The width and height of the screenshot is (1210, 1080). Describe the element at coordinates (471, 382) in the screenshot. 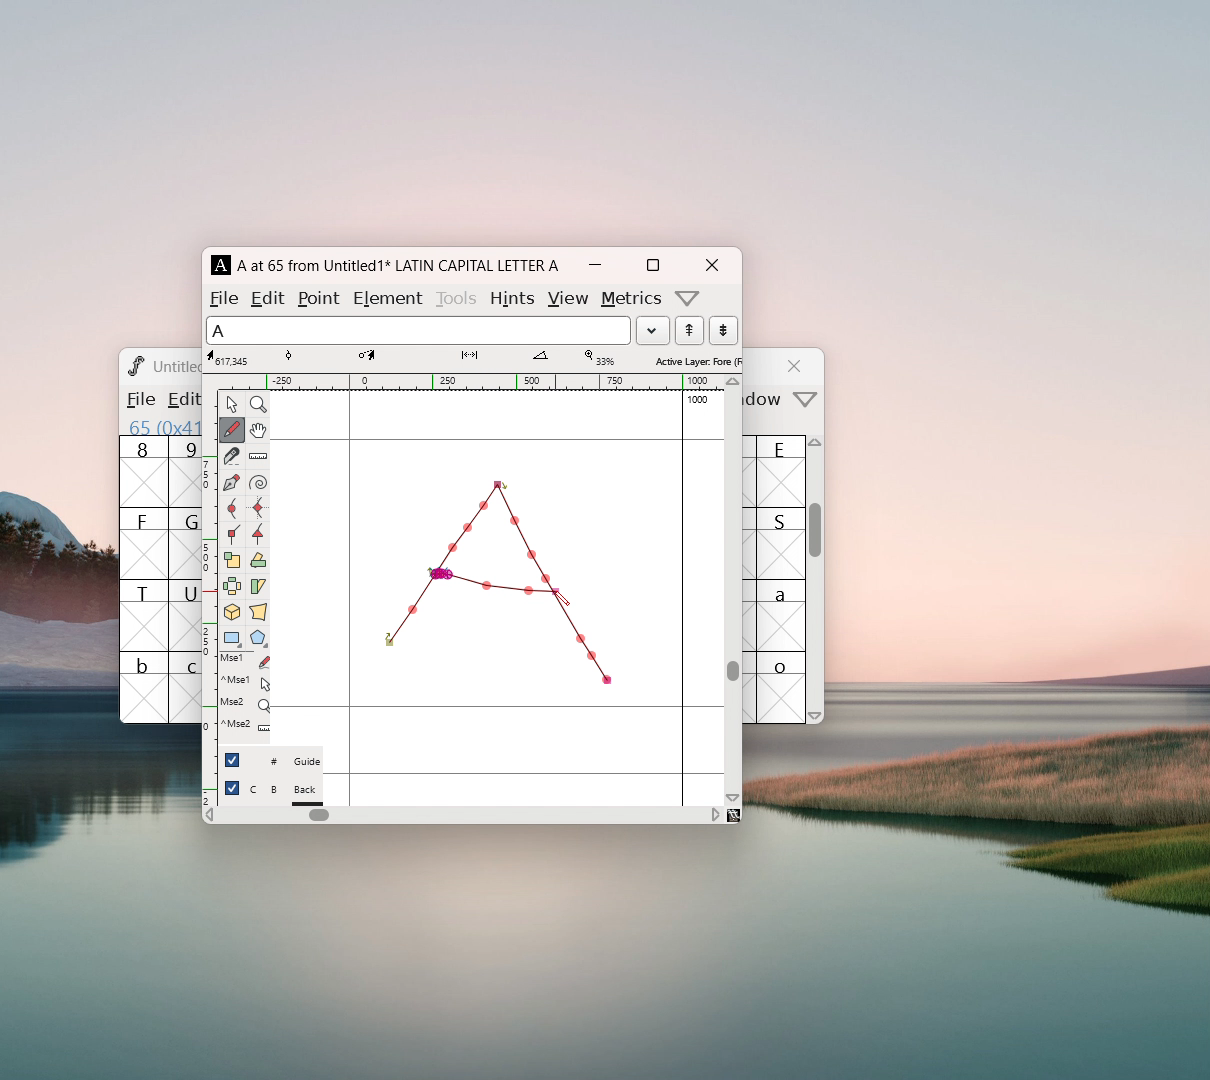

I see `horizontal ruler` at that location.